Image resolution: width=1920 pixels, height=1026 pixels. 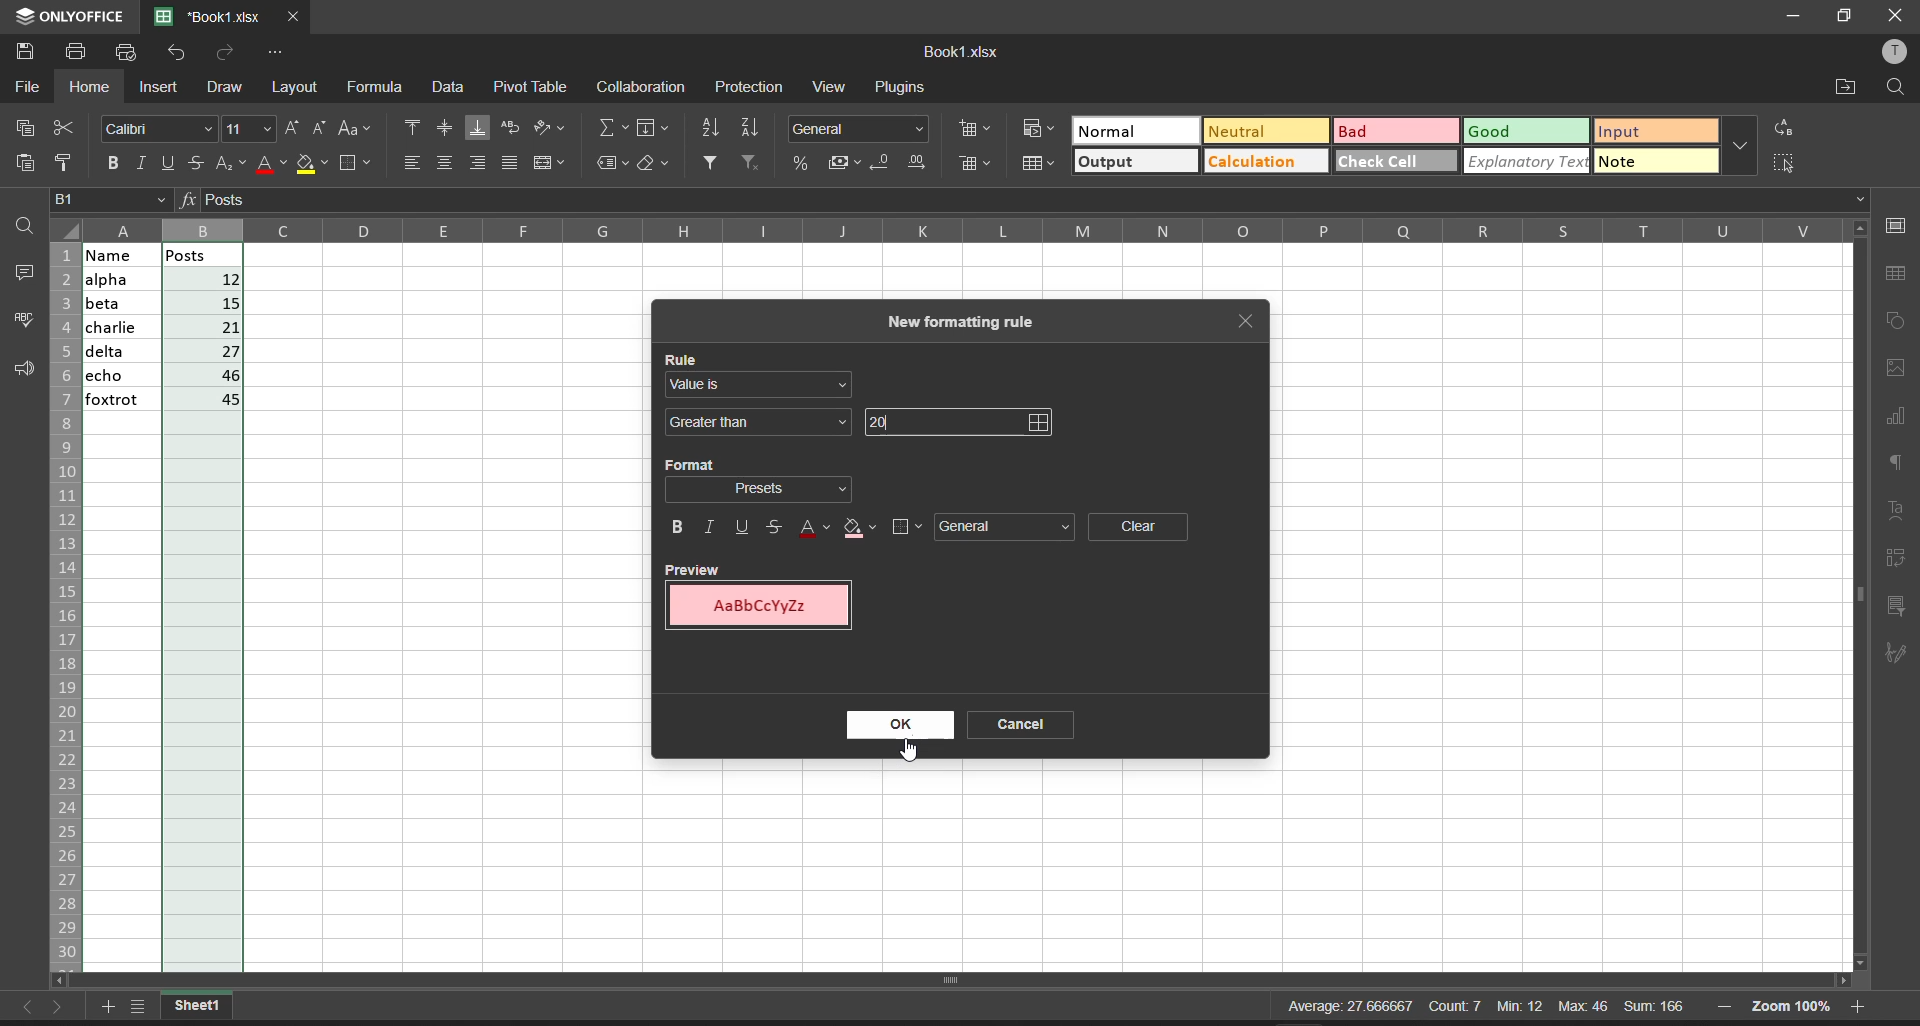 I want to click on move to the sheet right, so click(x=58, y=1005).